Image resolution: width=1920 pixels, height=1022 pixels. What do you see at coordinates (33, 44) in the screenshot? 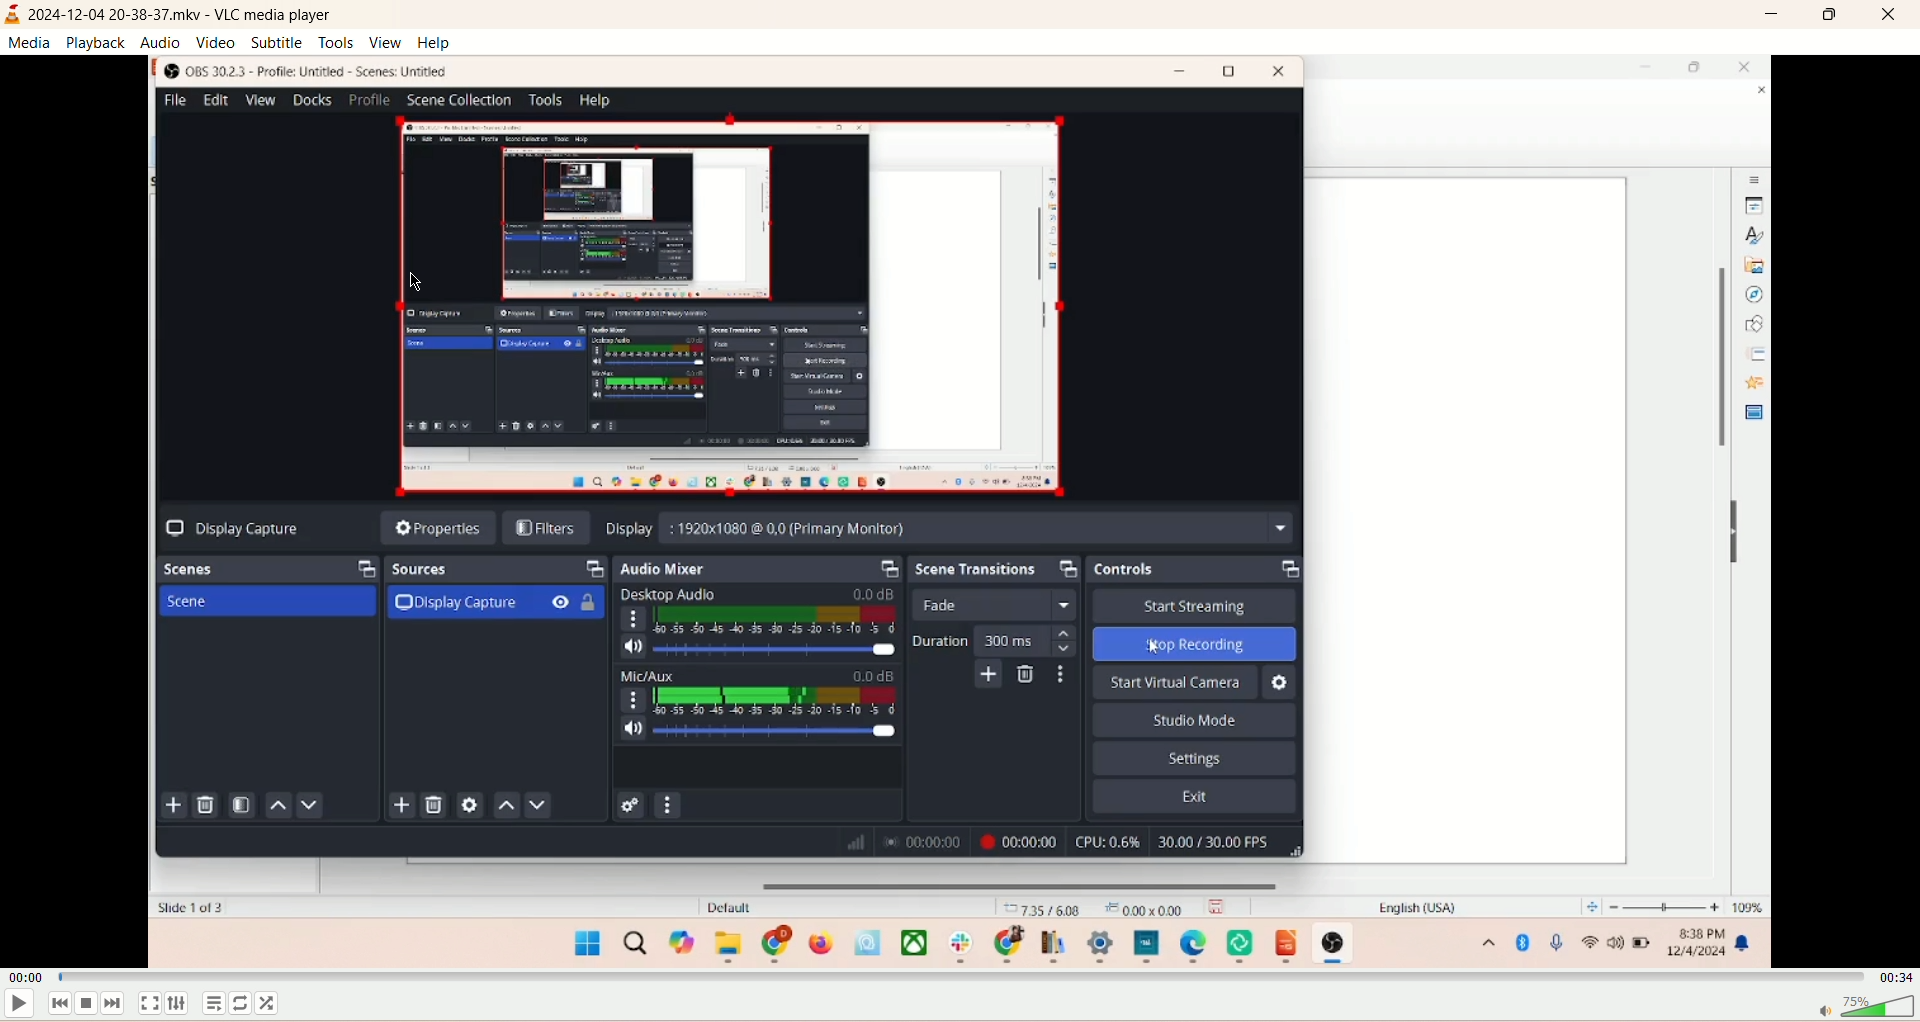
I see `media` at bounding box center [33, 44].